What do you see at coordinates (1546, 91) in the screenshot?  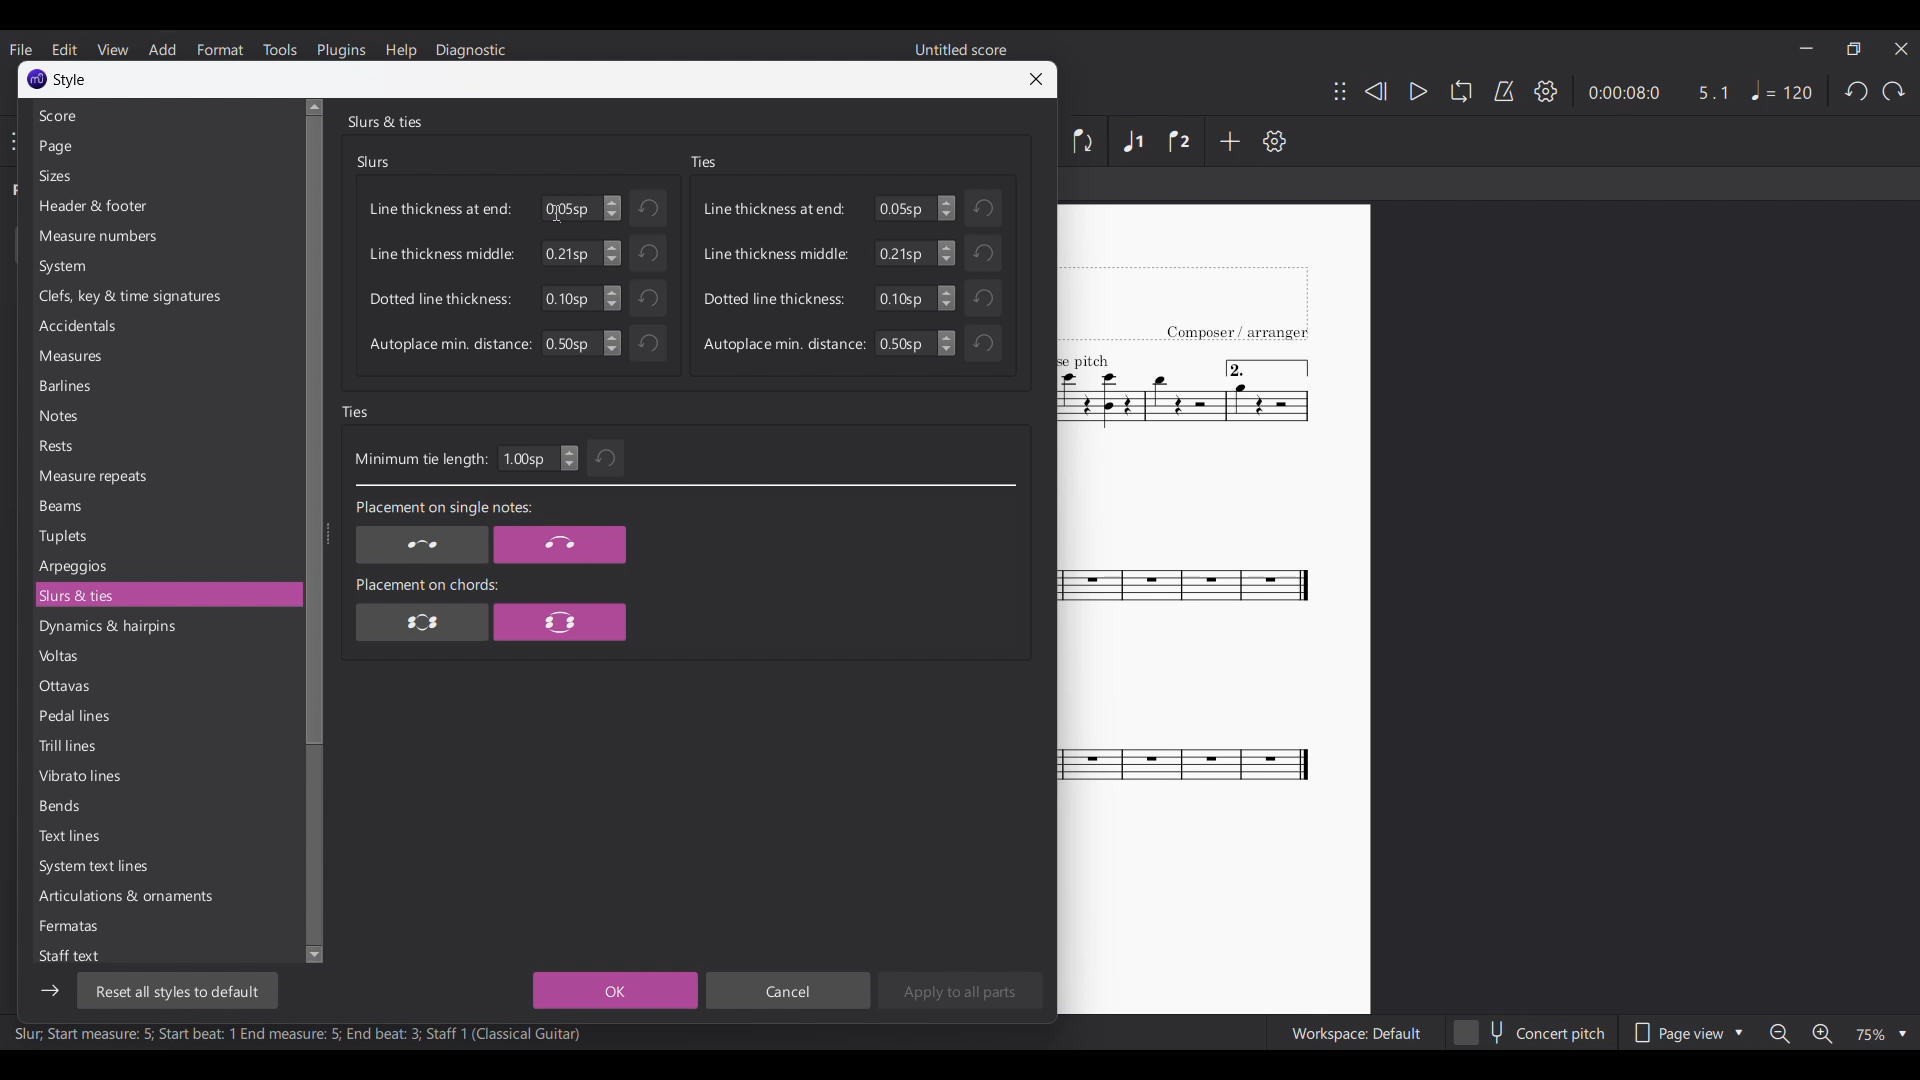 I see `Settings` at bounding box center [1546, 91].